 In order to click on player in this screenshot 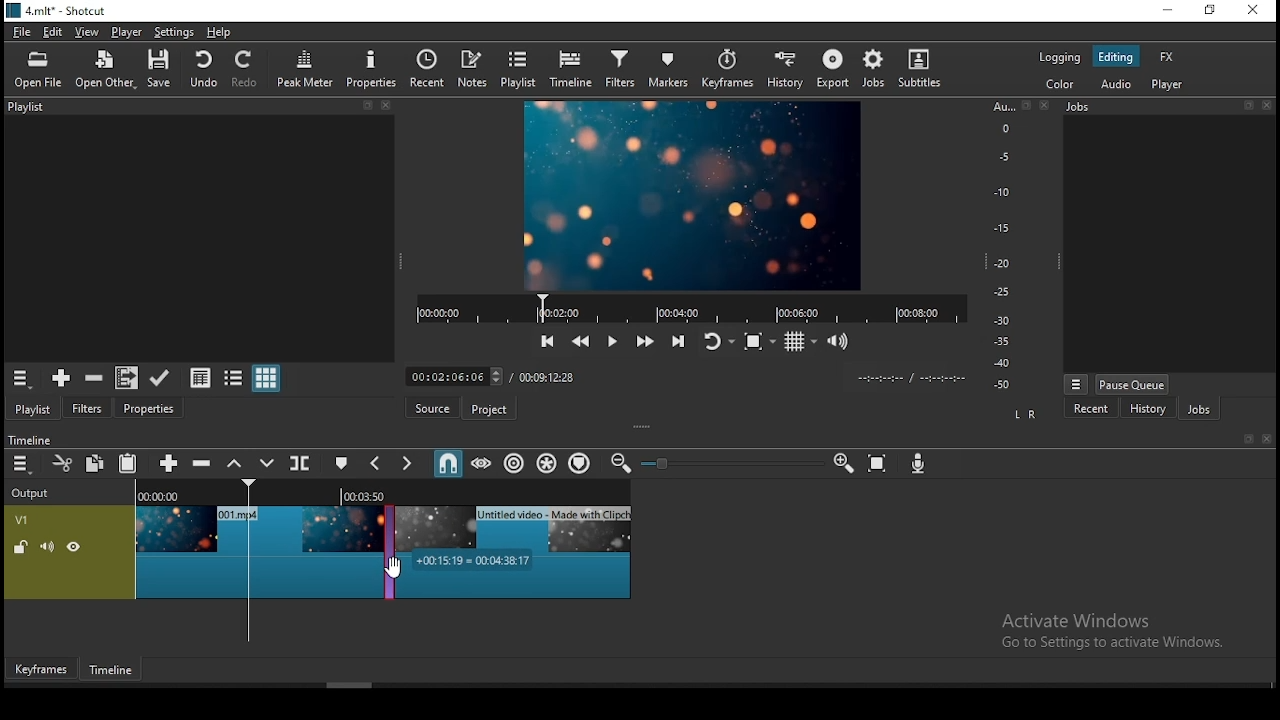, I will do `click(1167, 86)`.